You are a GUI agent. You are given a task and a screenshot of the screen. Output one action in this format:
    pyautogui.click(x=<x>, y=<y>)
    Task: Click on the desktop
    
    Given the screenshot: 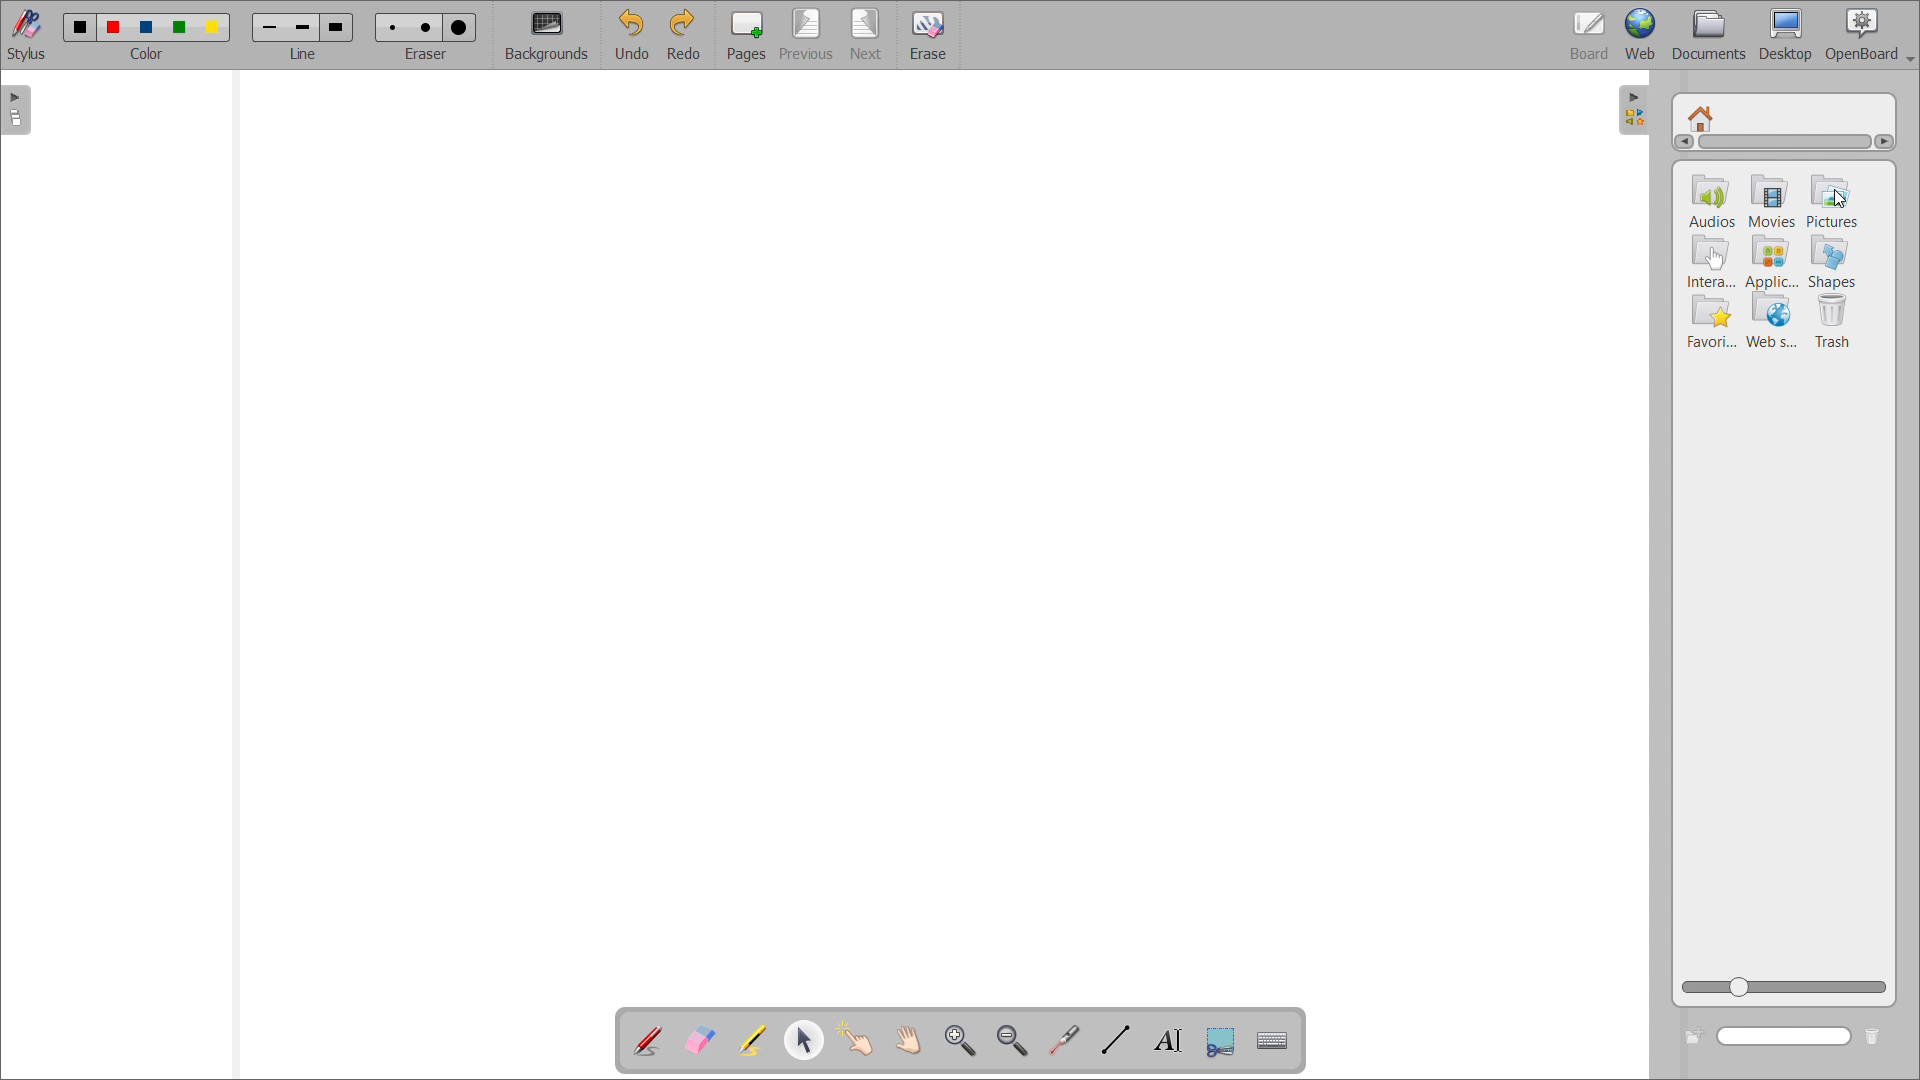 What is the action you would take?
    pyautogui.click(x=1786, y=35)
    